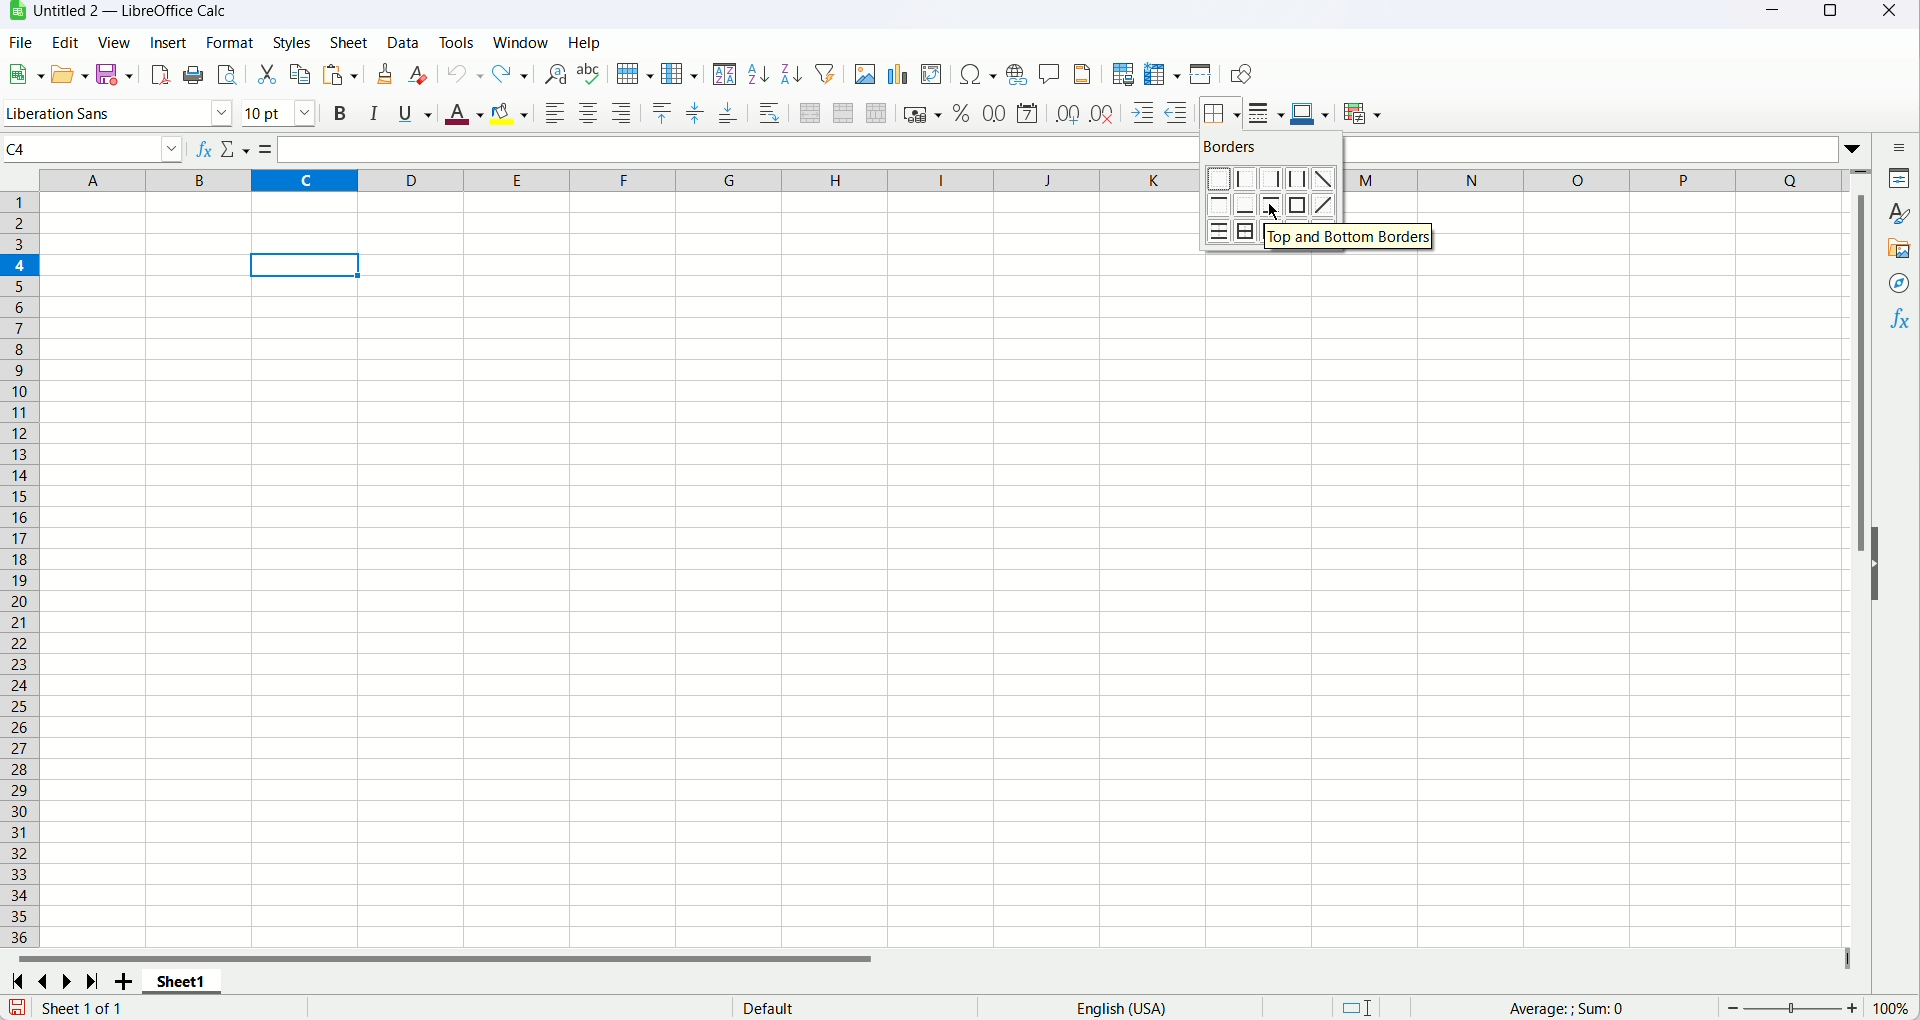 The height and width of the screenshot is (1020, 1920). Describe the element at coordinates (590, 114) in the screenshot. I see `Align center` at that location.